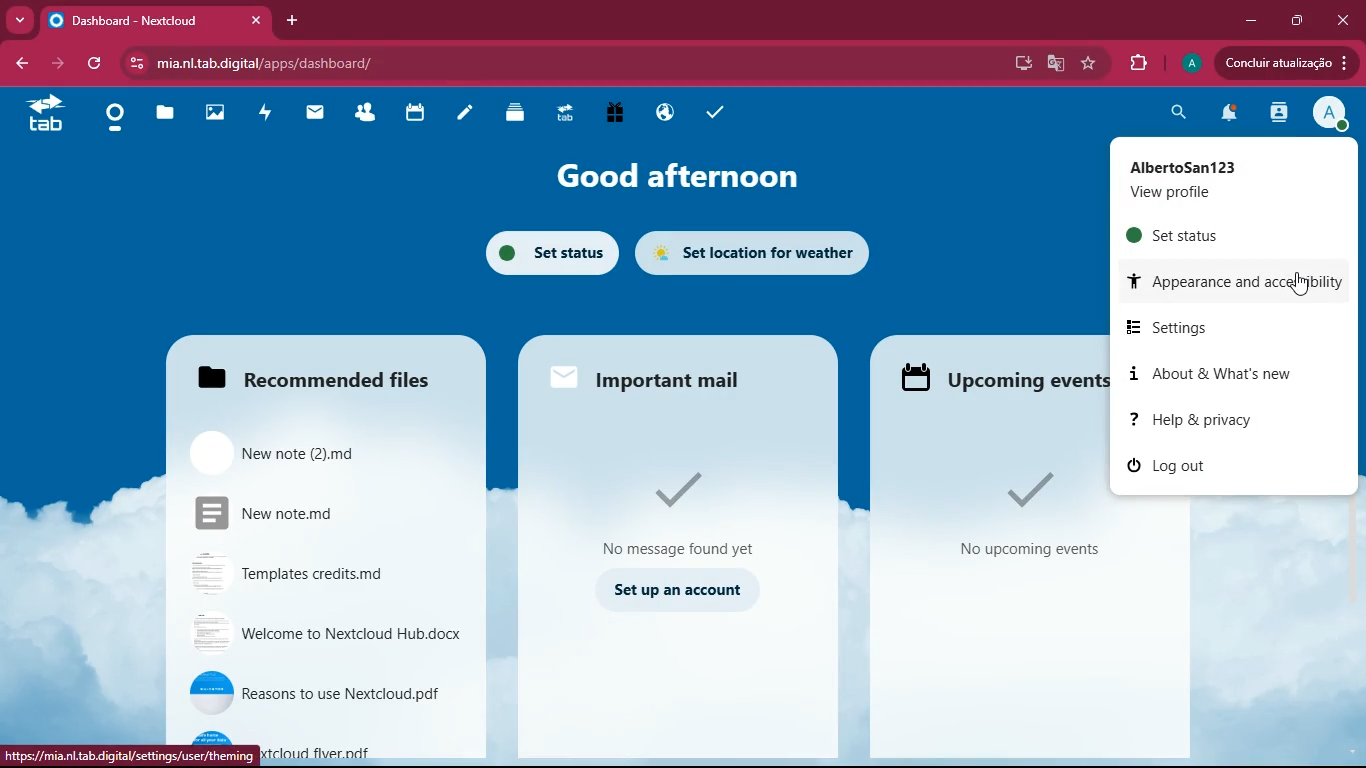  What do you see at coordinates (718, 114) in the screenshot?
I see `tasks` at bounding box center [718, 114].